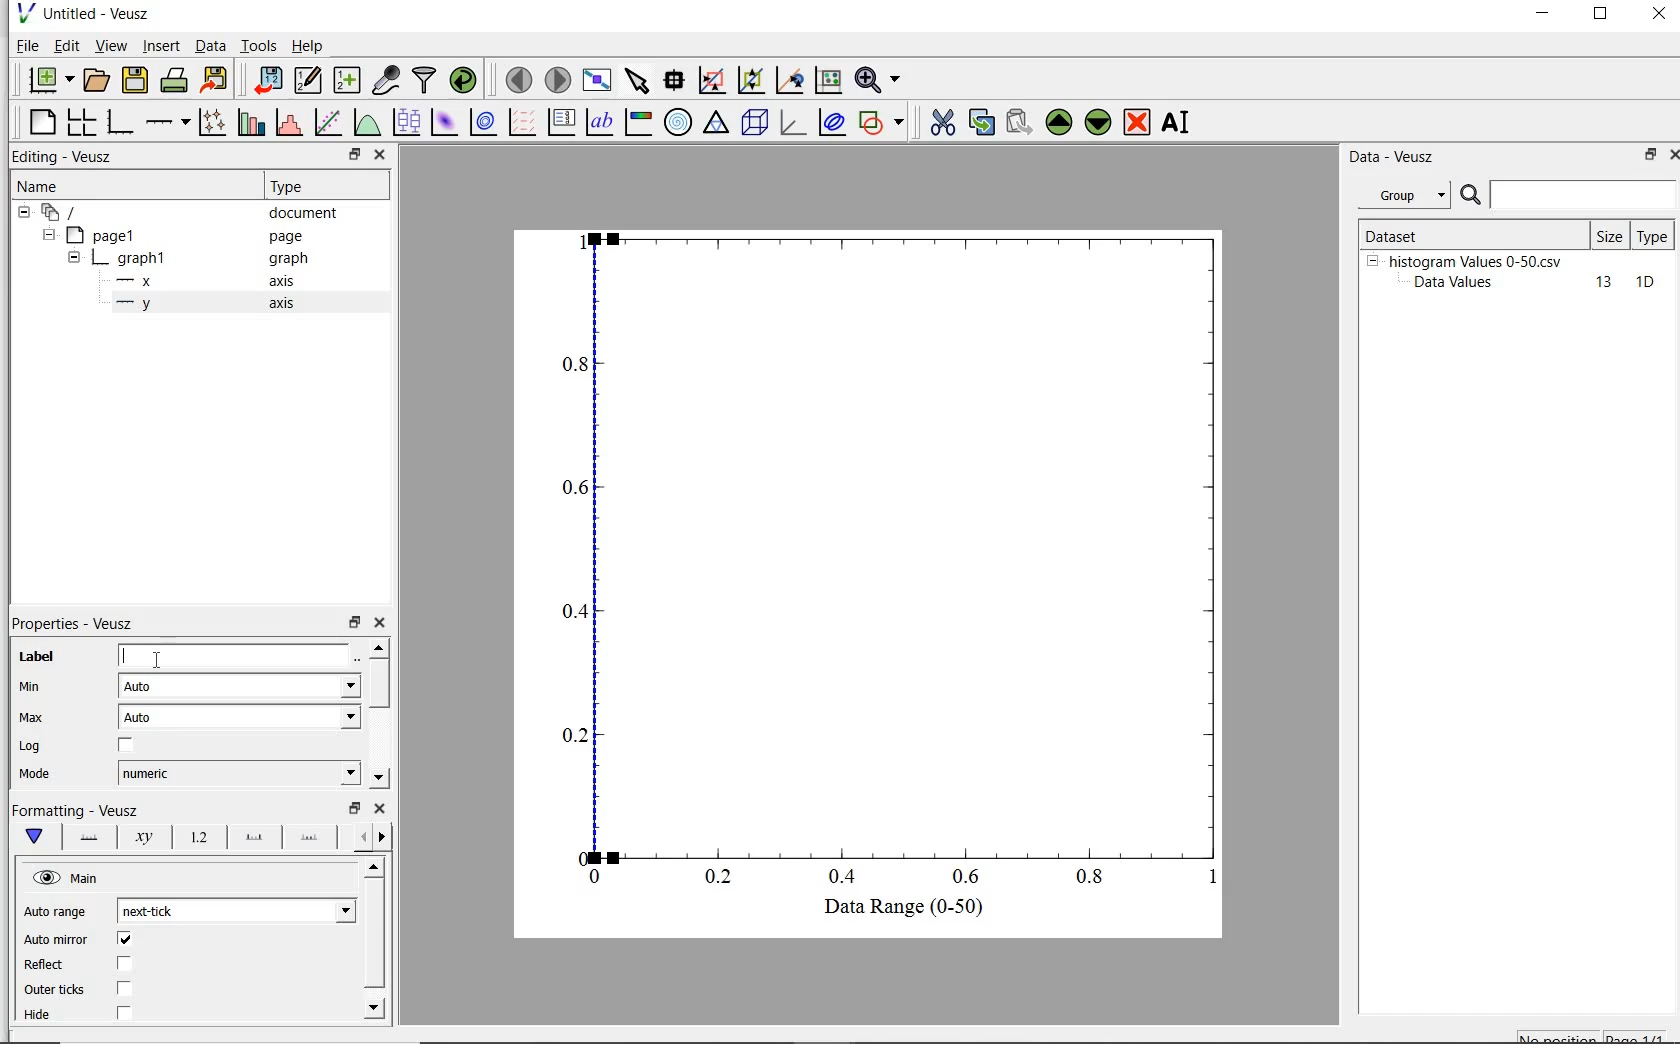 The image size is (1680, 1044). What do you see at coordinates (1395, 158) in the screenshot?
I see `Data - vesuz` at bounding box center [1395, 158].